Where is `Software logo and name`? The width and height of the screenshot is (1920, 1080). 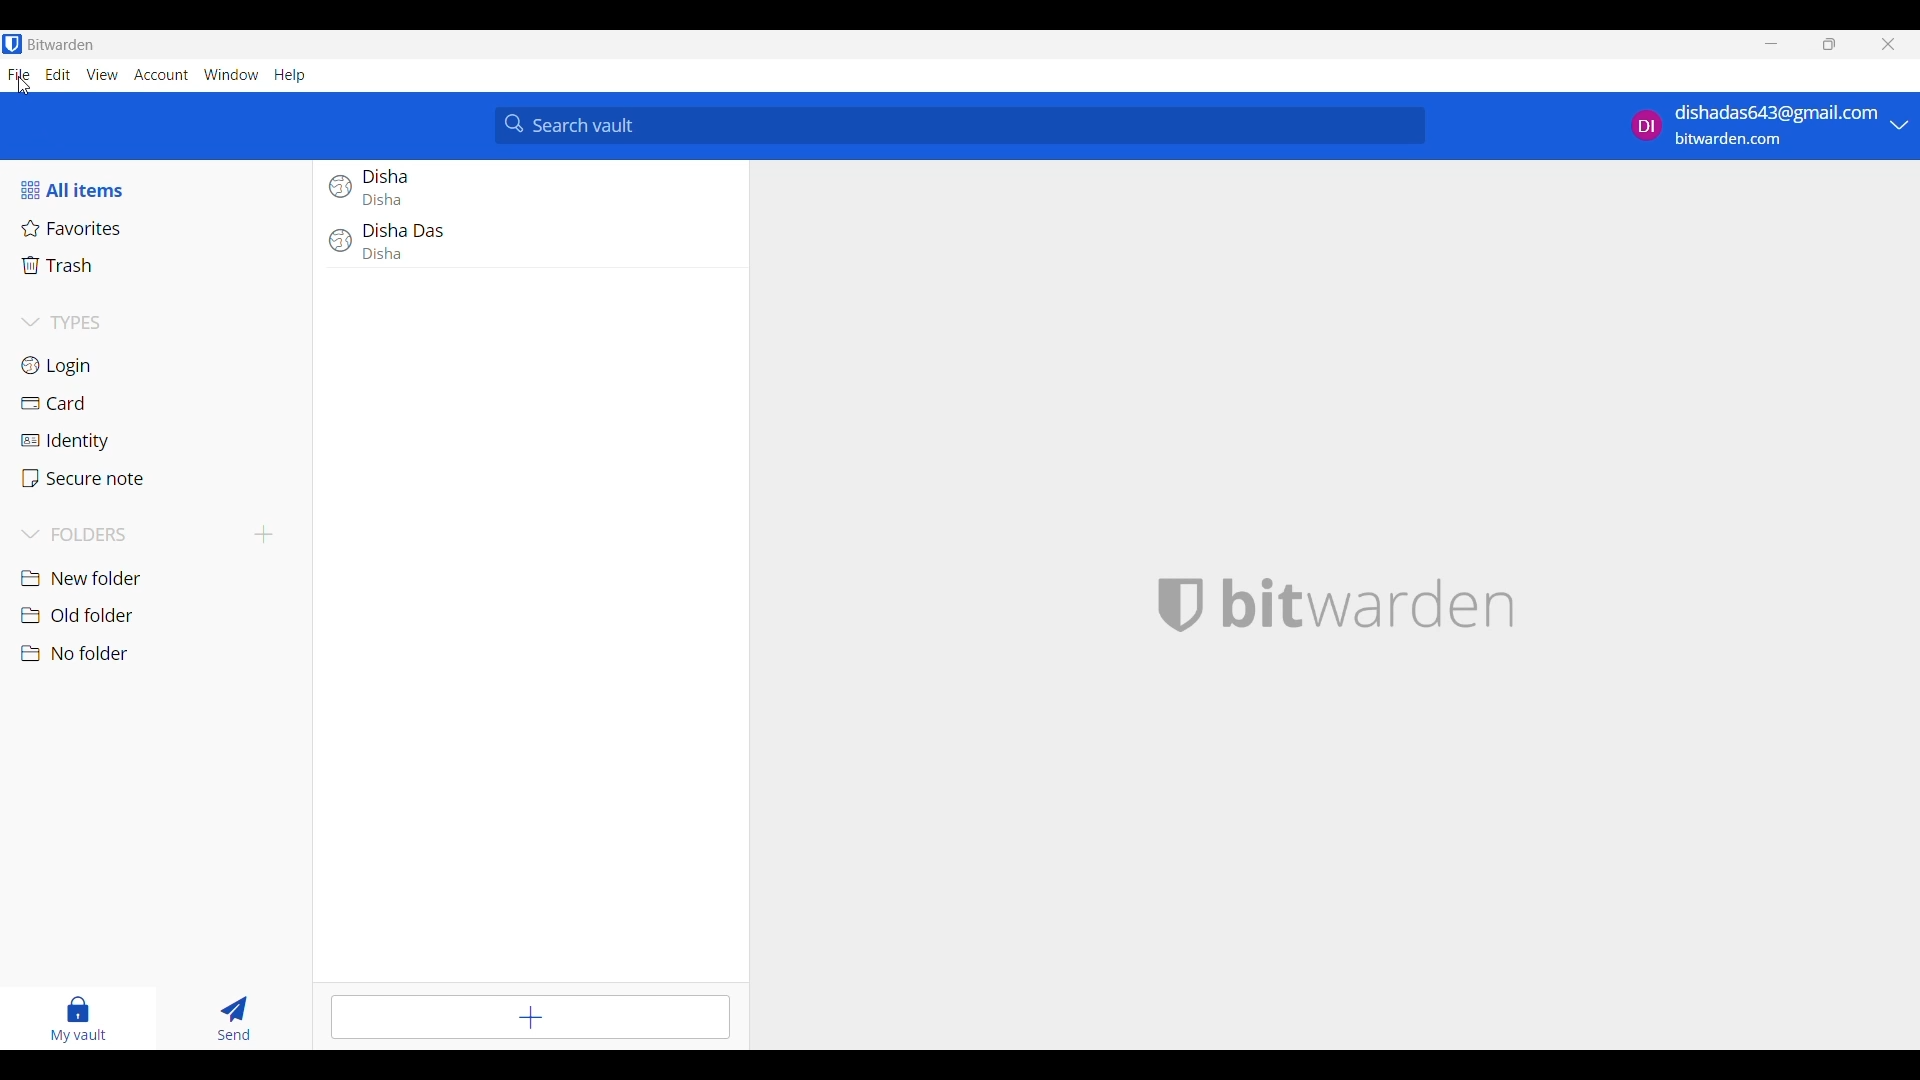
Software logo and name is located at coordinates (1368, 605).